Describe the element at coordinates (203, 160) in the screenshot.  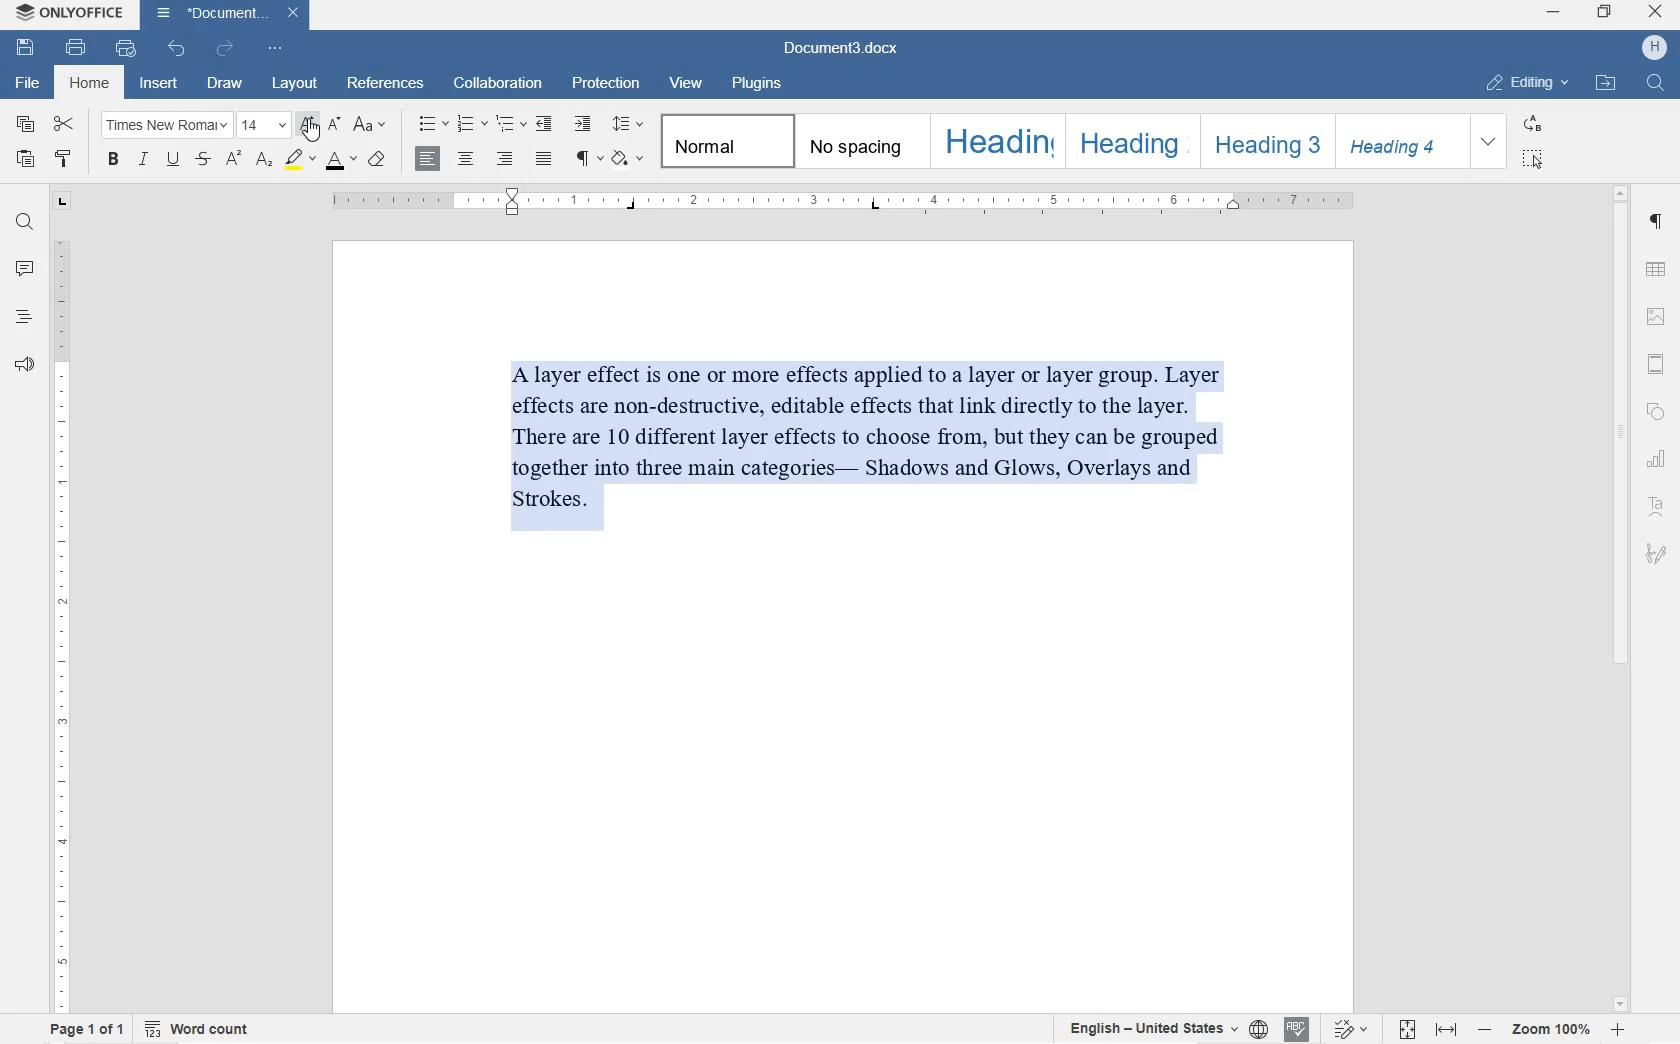
I see `STRIKETHROUGH` at that location.